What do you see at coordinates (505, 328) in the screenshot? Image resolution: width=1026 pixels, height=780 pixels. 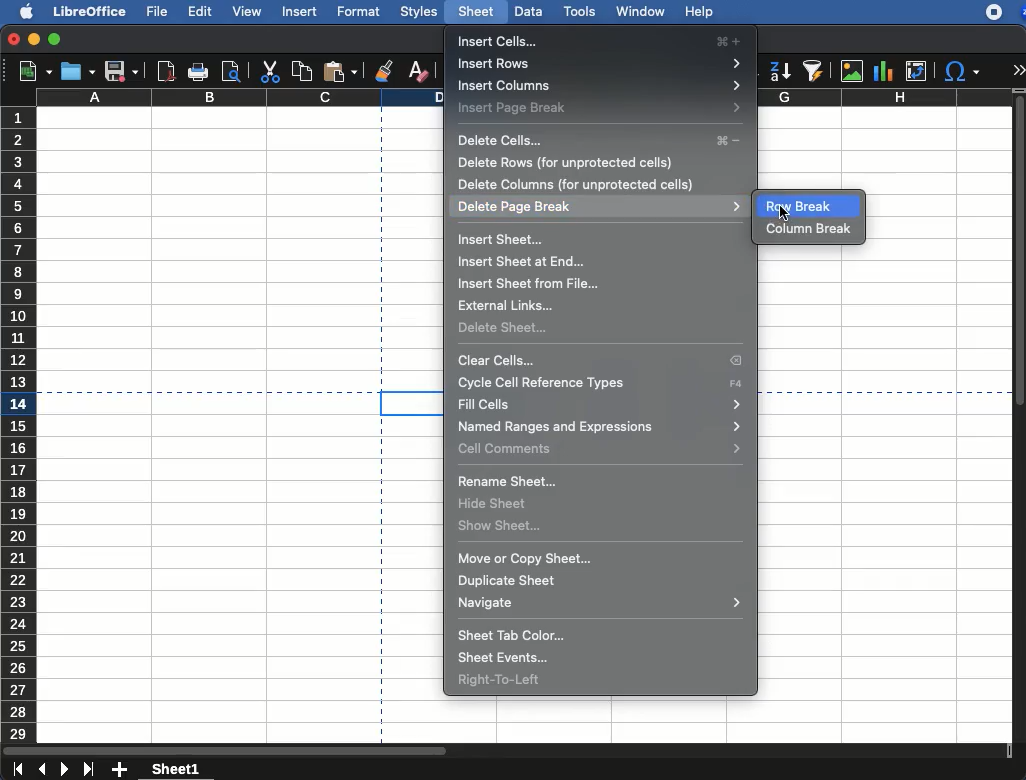 I see `delete sheet` at bounding box center [505, 328].